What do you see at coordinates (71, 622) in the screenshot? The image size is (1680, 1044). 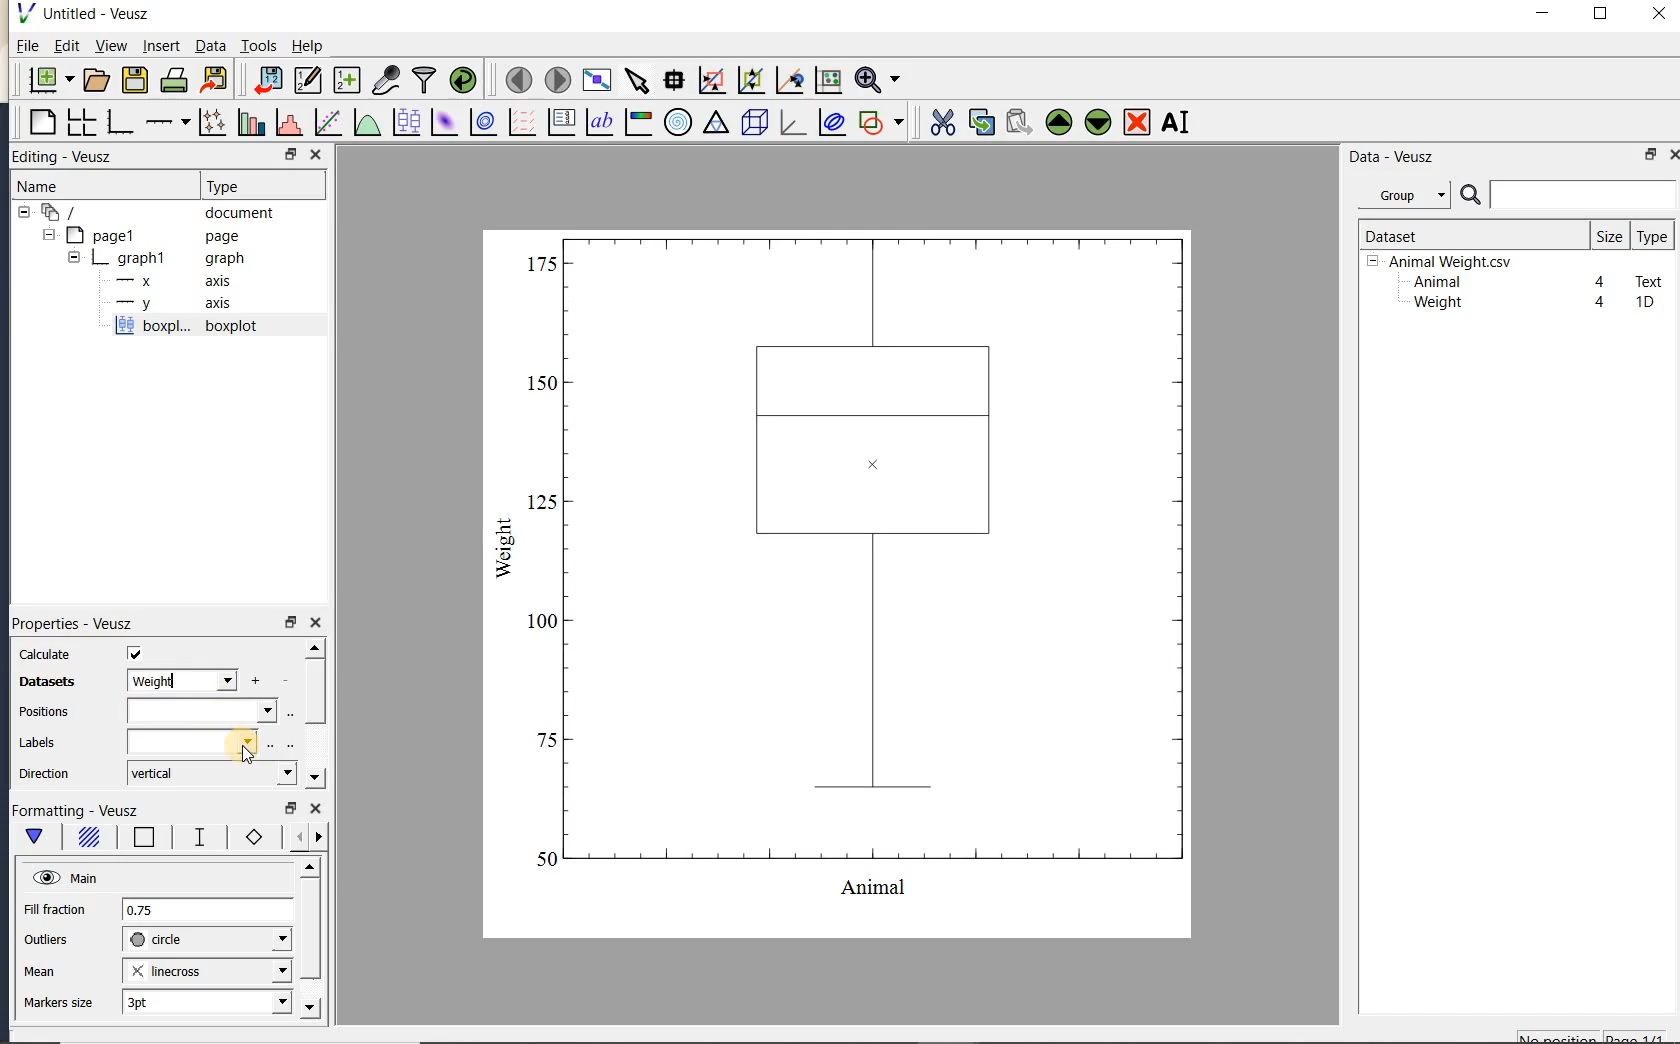 I see `Properties - Veusz` at bounding box center [71, 622].